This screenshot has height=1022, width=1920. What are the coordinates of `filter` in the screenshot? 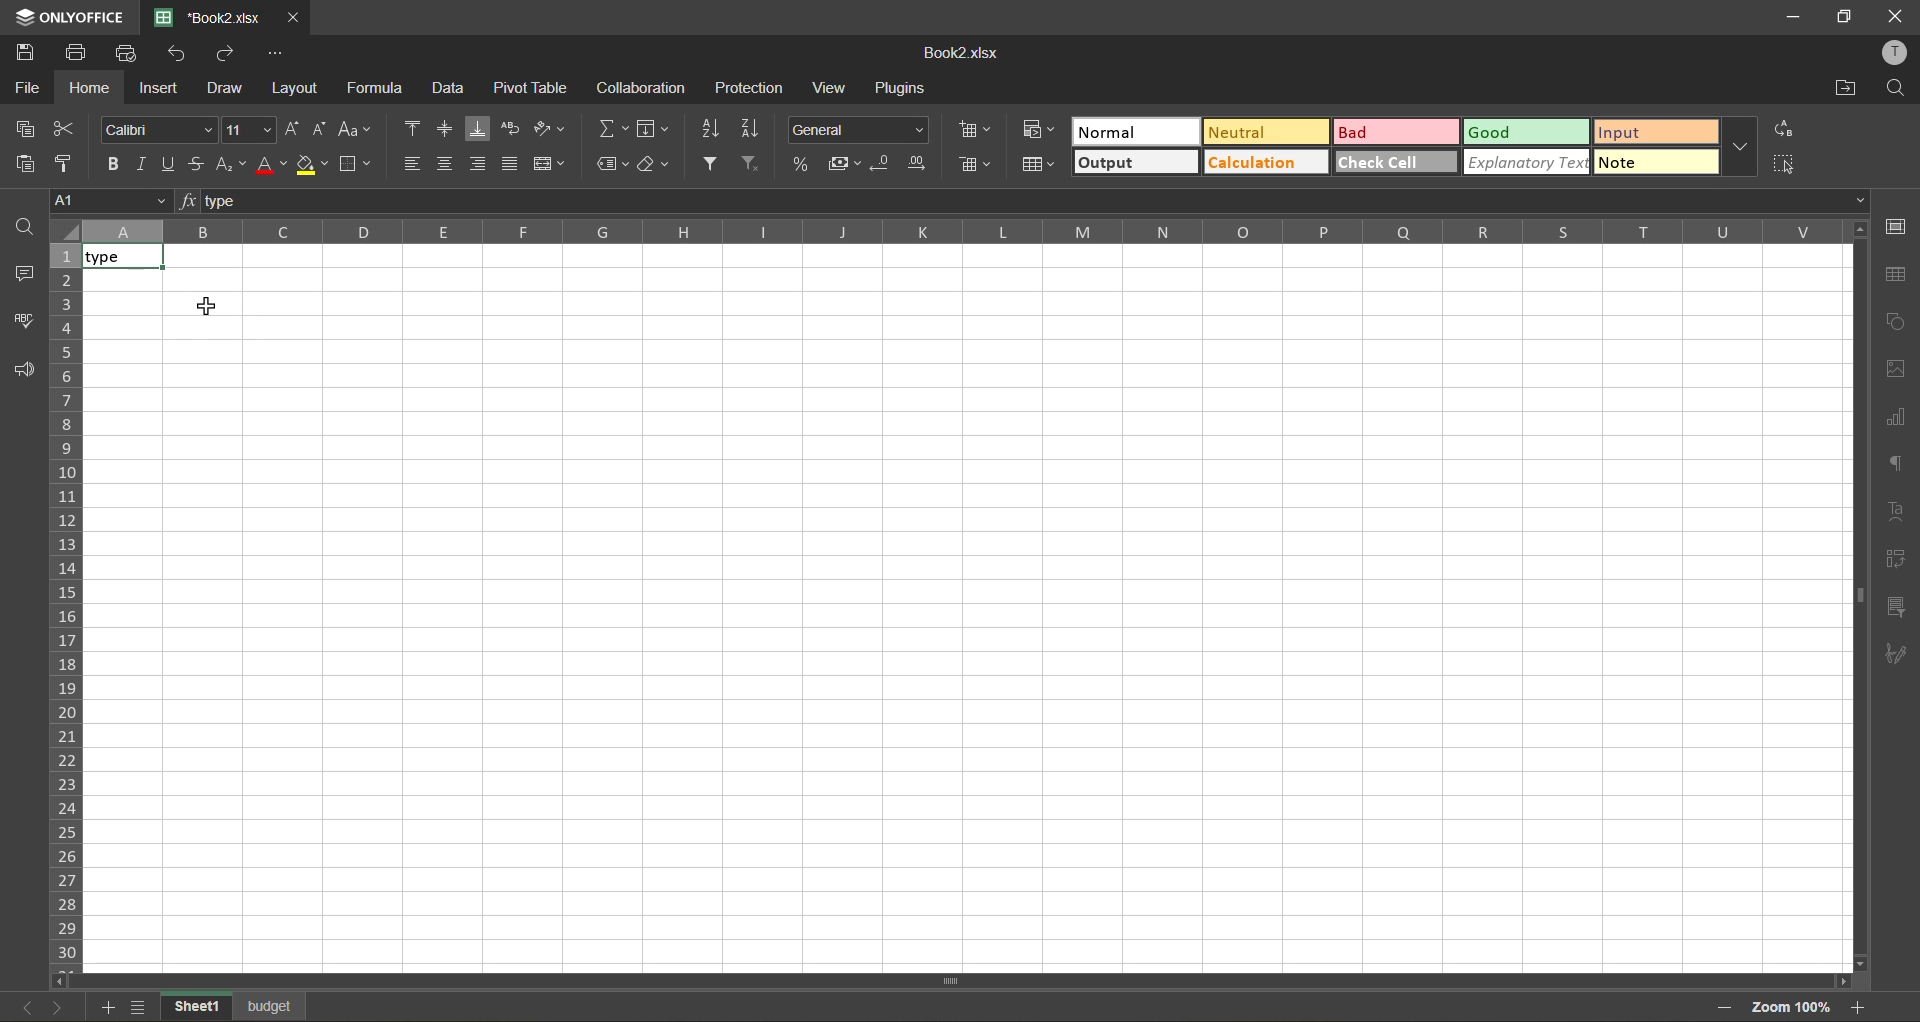 It's located at (710, 166).